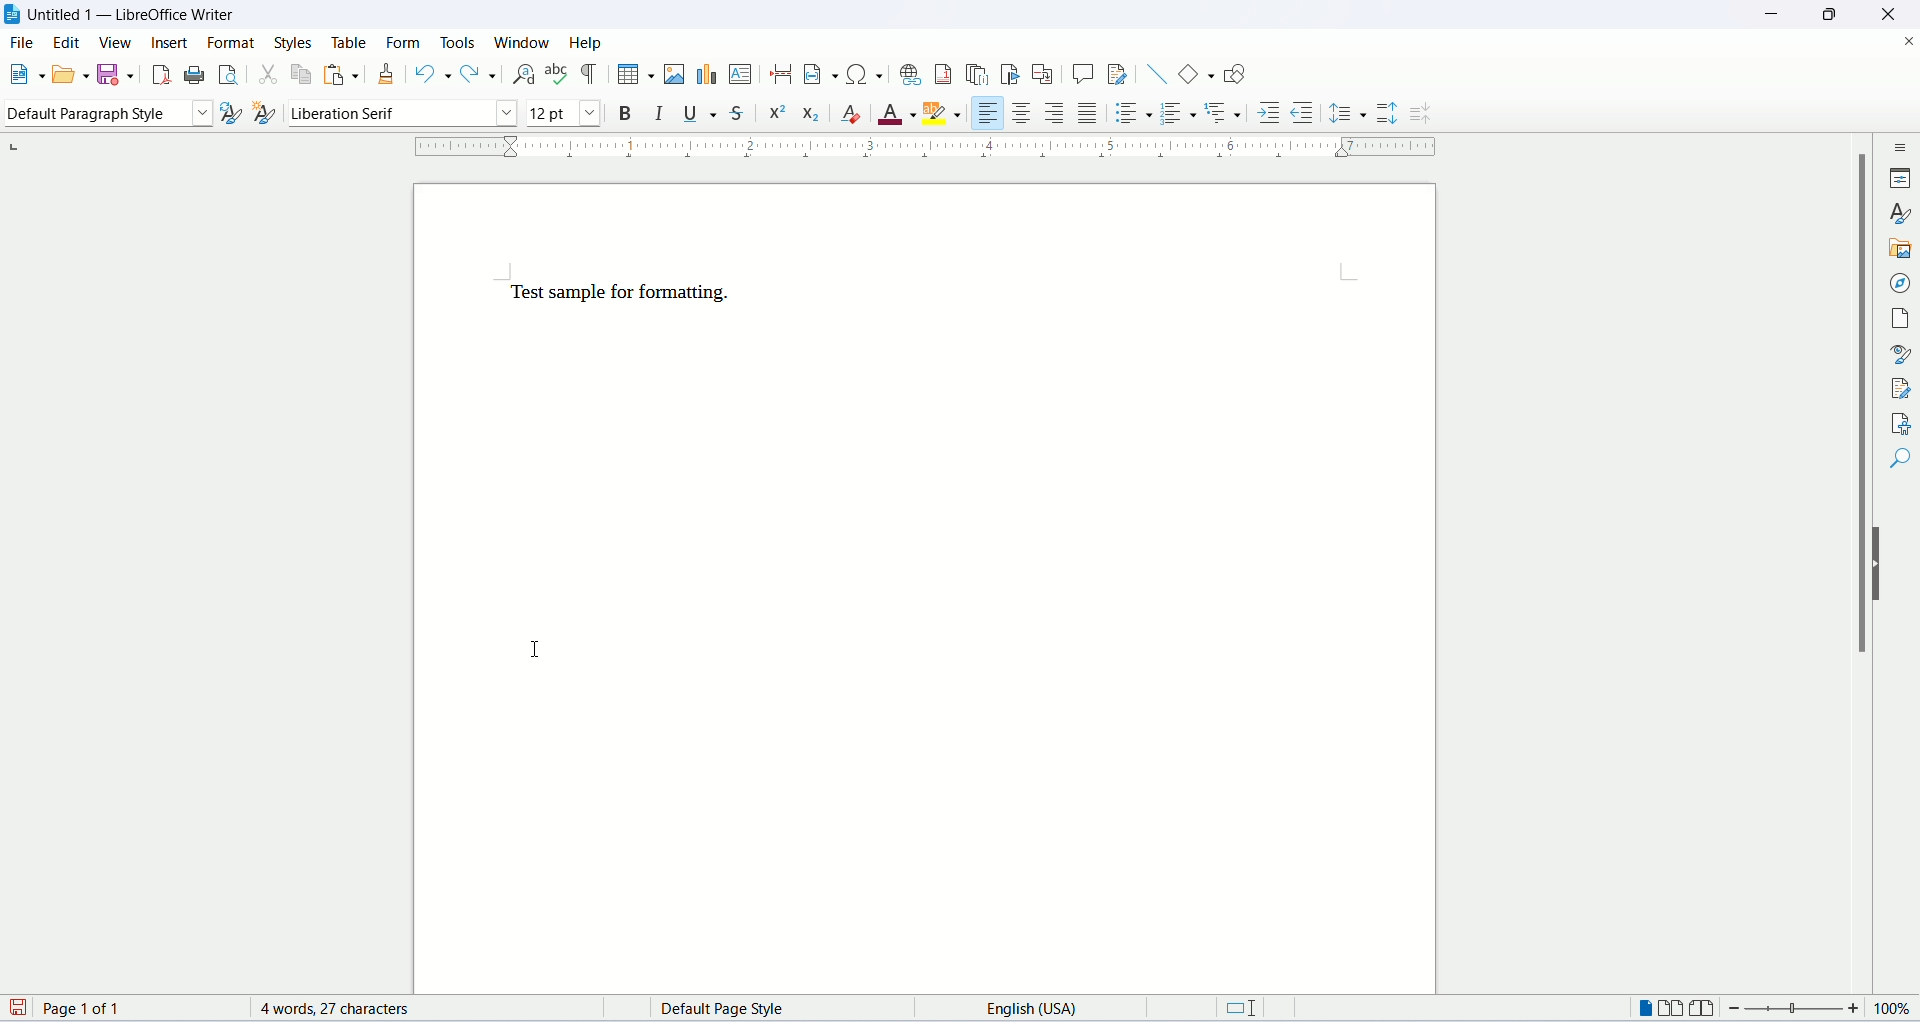 Image resolution: width=1920 pixels, height=1022 pixels. I want to click on insert hyperlink, so click(908, 72).